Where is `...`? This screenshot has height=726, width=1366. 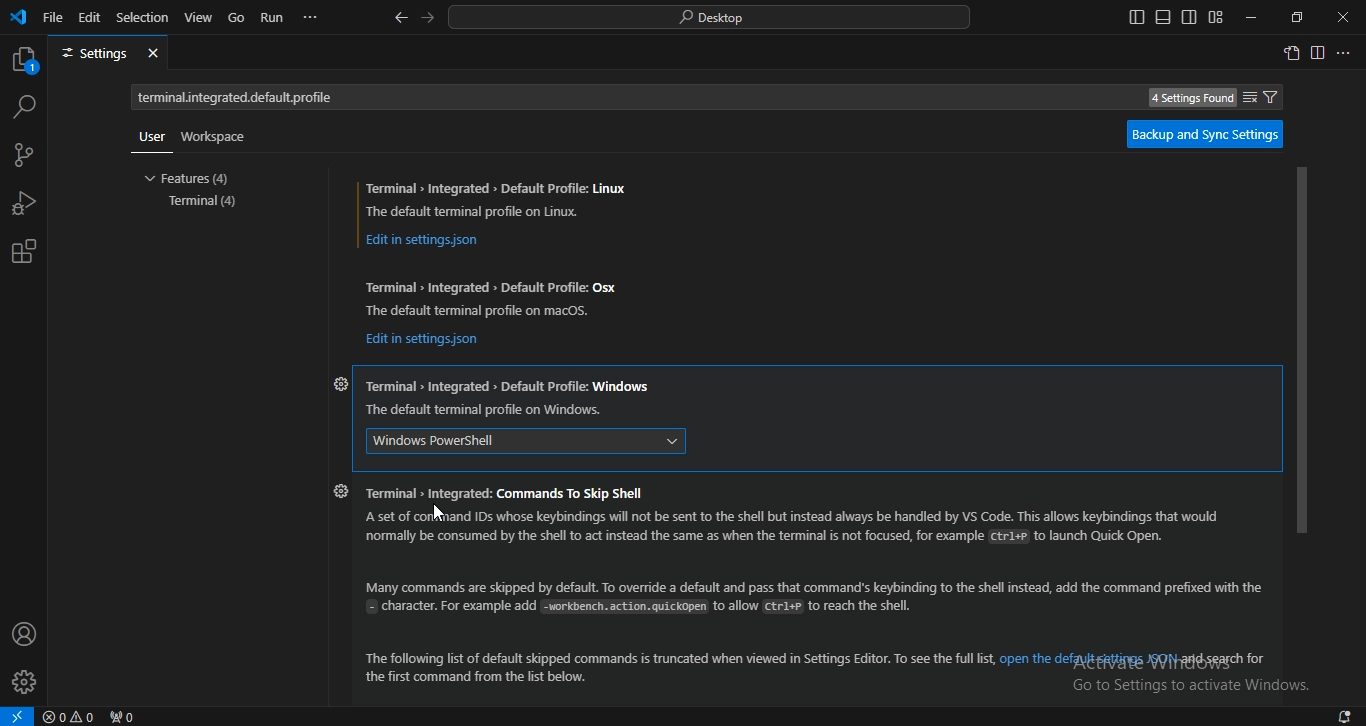
... is located at coordinates (312, 21).